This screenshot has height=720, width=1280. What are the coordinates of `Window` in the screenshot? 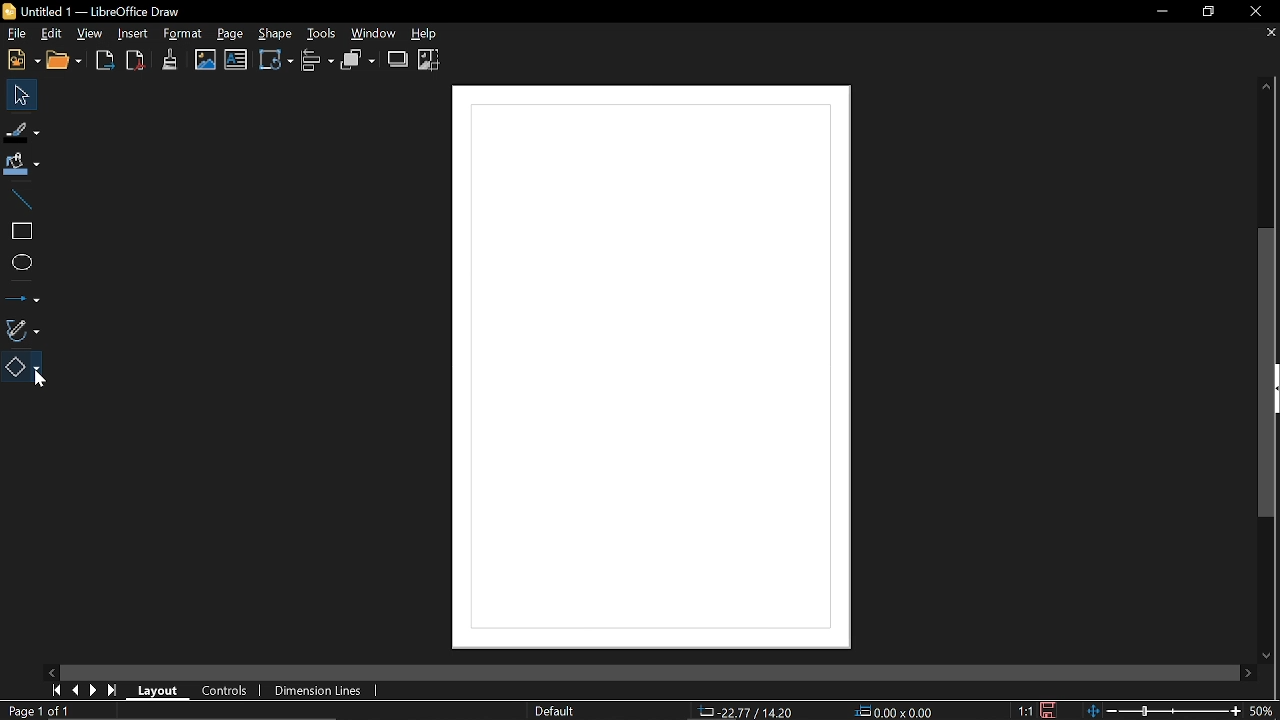 It's located at (374, 33).